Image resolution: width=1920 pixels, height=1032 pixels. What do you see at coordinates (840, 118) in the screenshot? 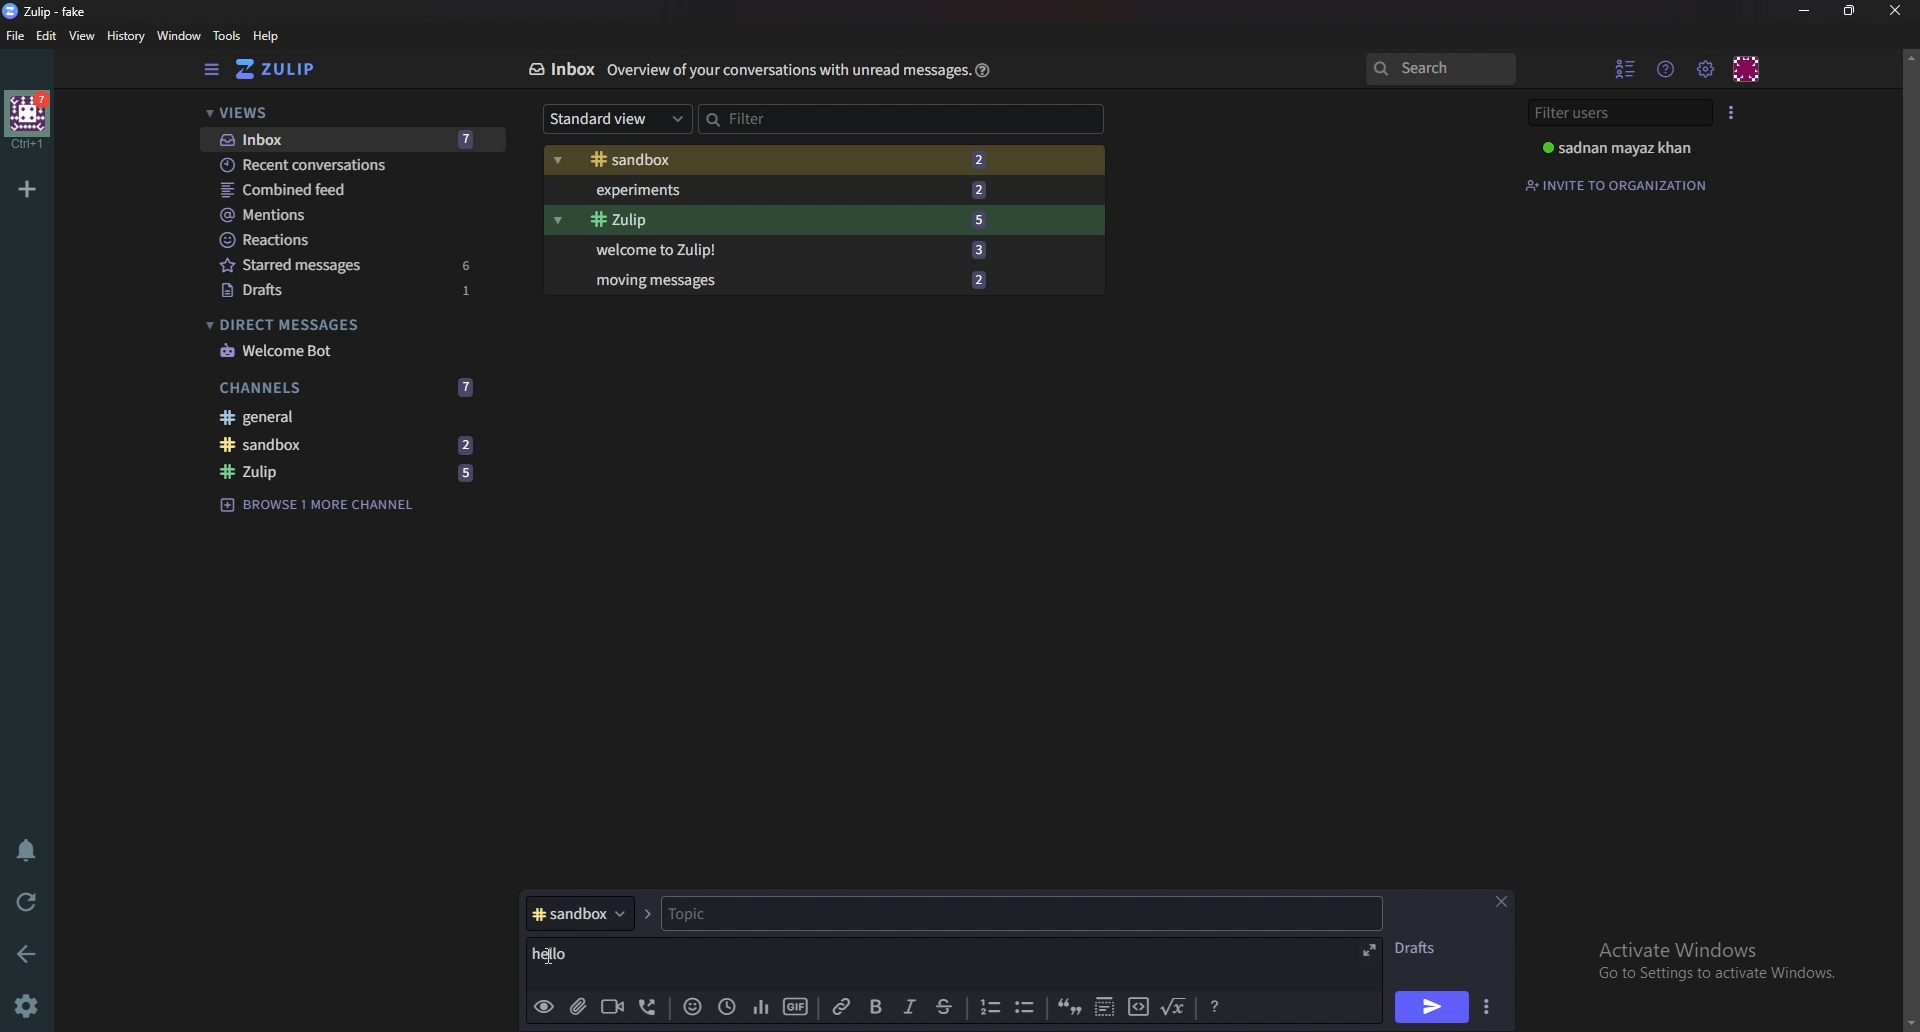
I see `Filter` at bounding box center [840, 118].